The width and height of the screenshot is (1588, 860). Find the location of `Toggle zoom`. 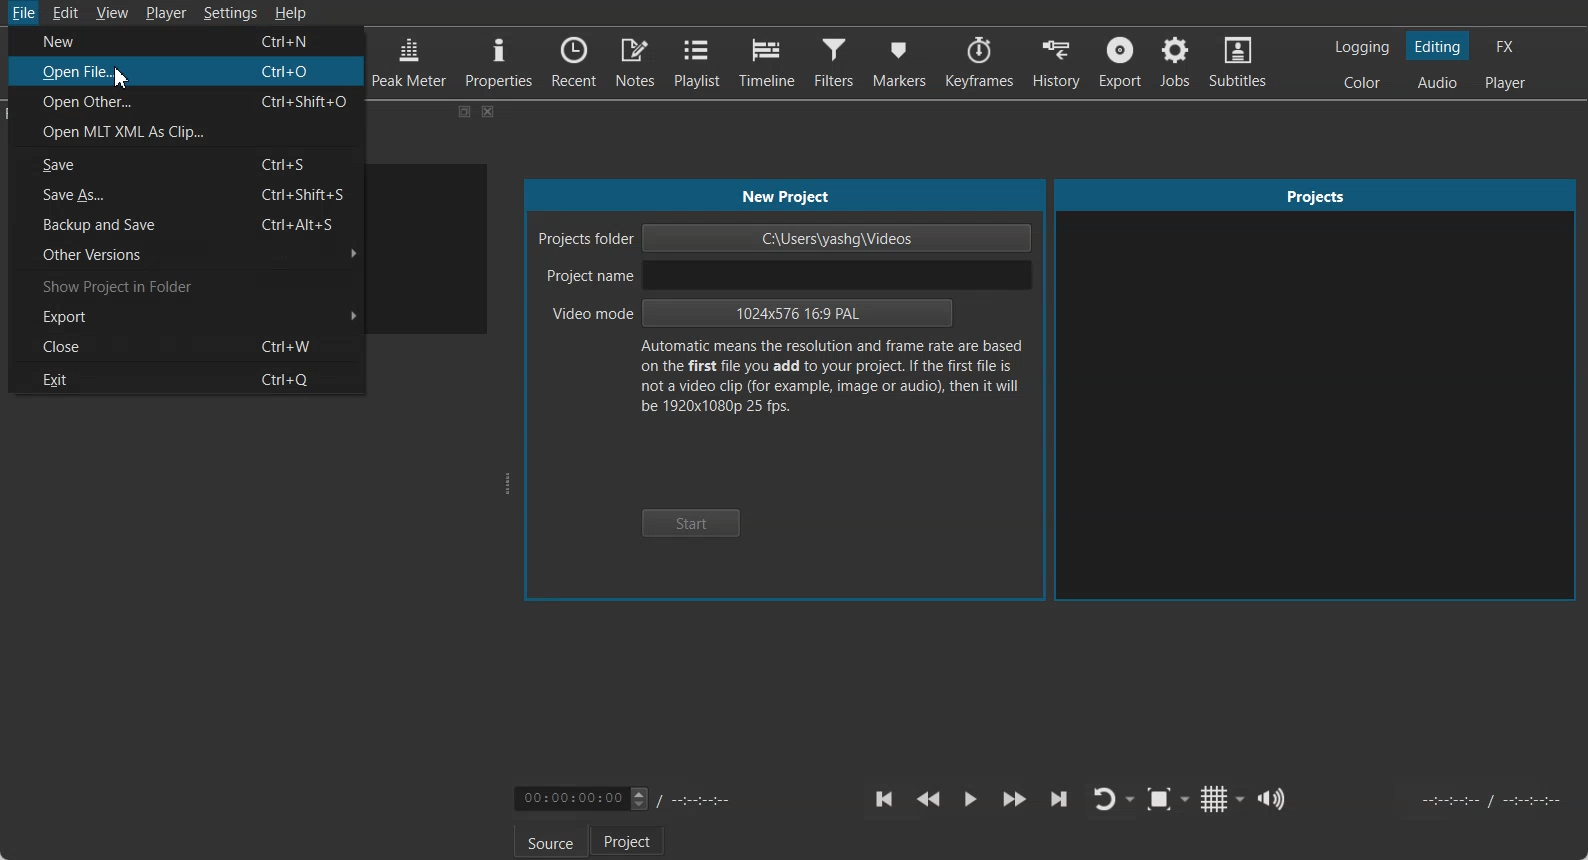

Toggle zoom is located at coordinates (1168, 799).